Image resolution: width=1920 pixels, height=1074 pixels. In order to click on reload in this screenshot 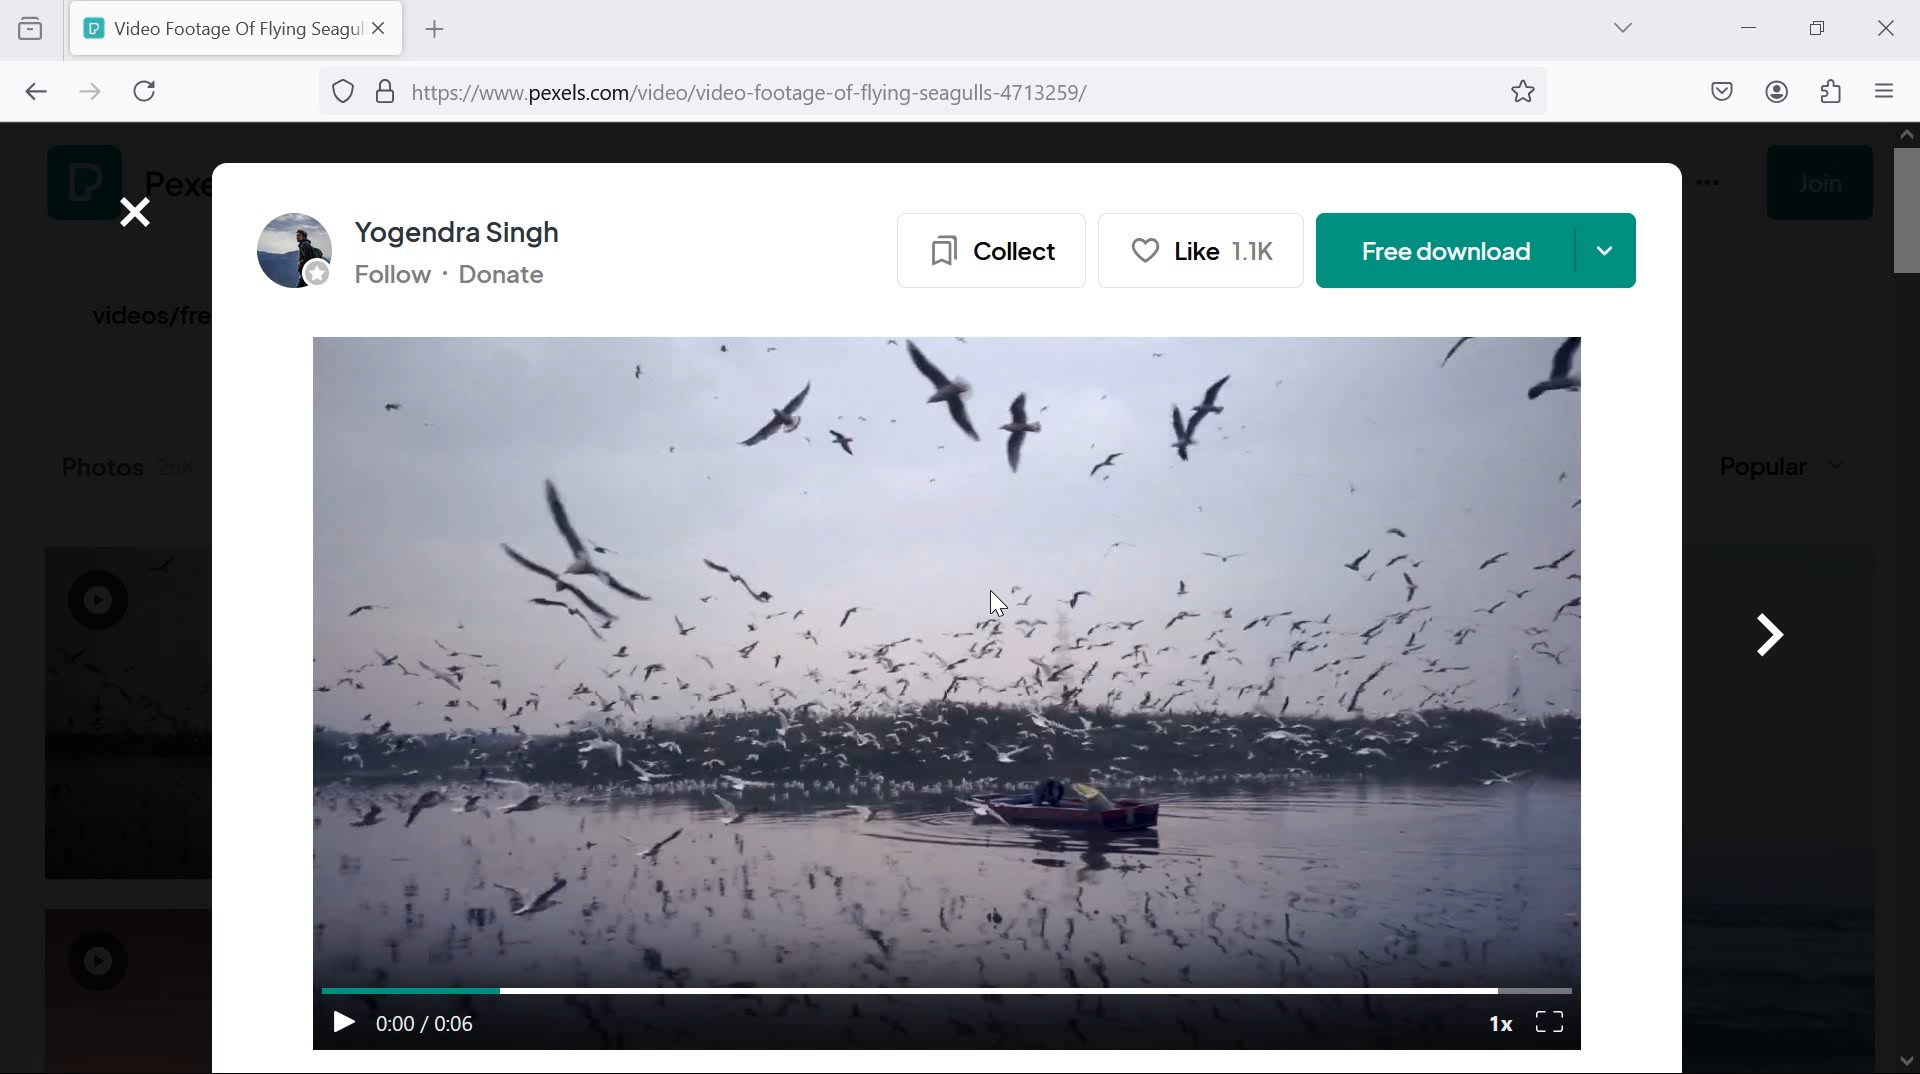, I will do `click(152, 92)`.